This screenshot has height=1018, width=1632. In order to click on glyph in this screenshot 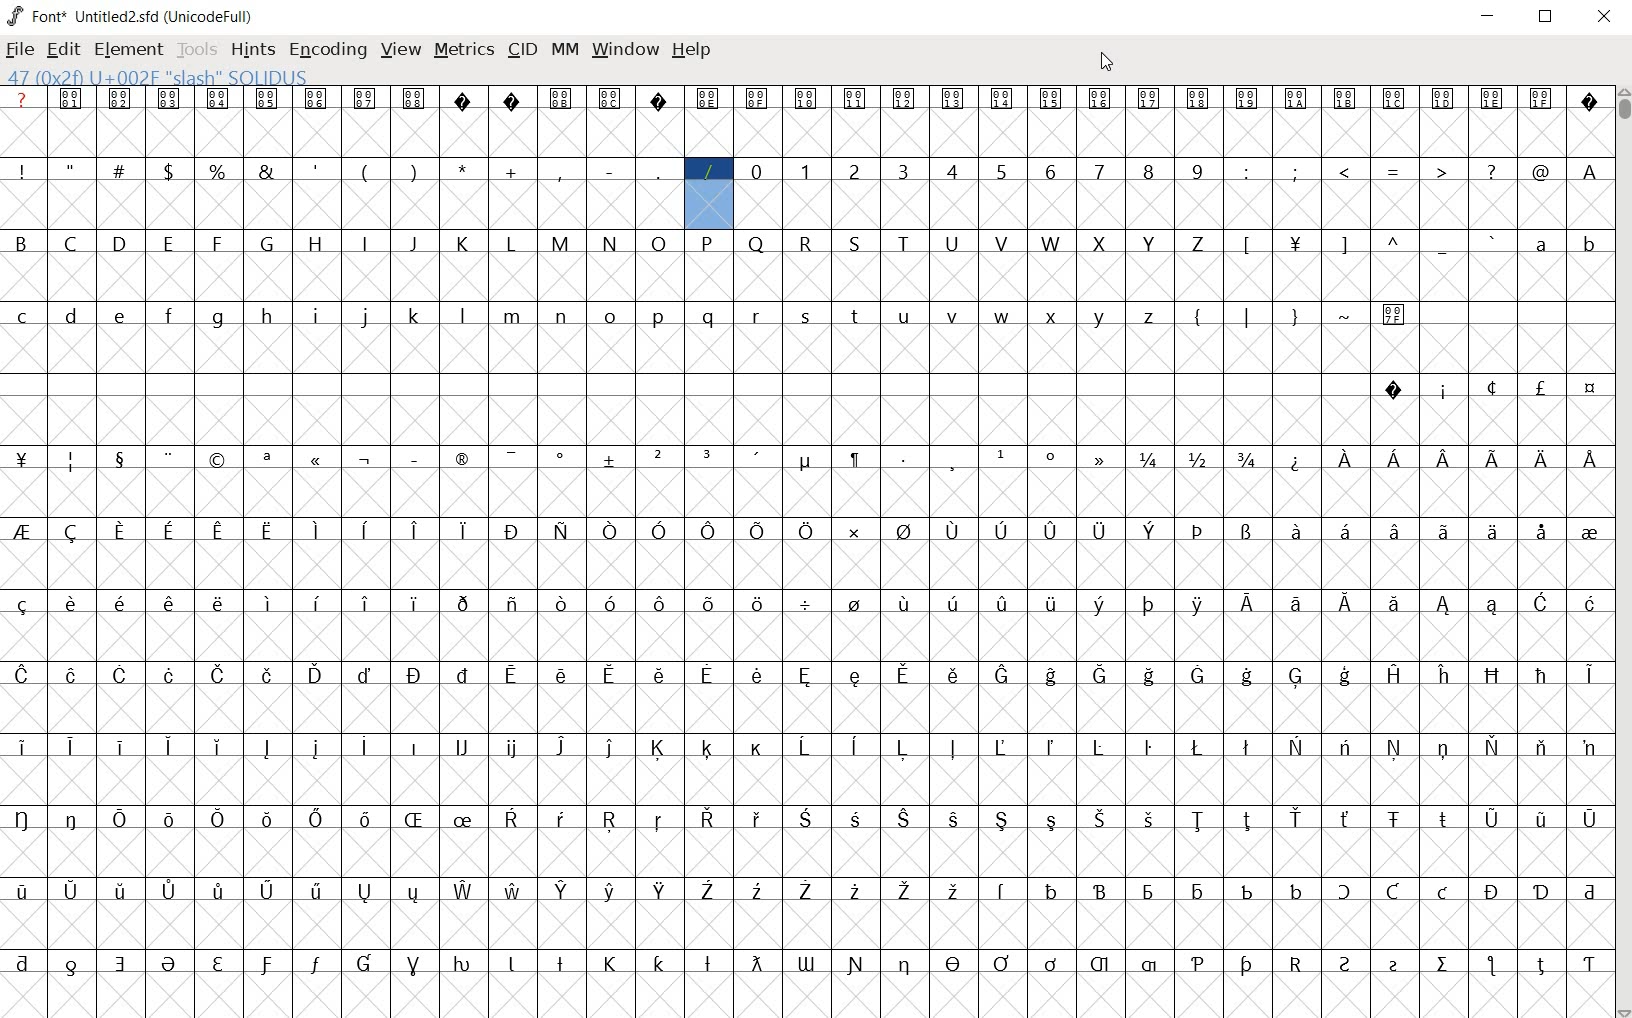, I will do `click(1590, 603)`.